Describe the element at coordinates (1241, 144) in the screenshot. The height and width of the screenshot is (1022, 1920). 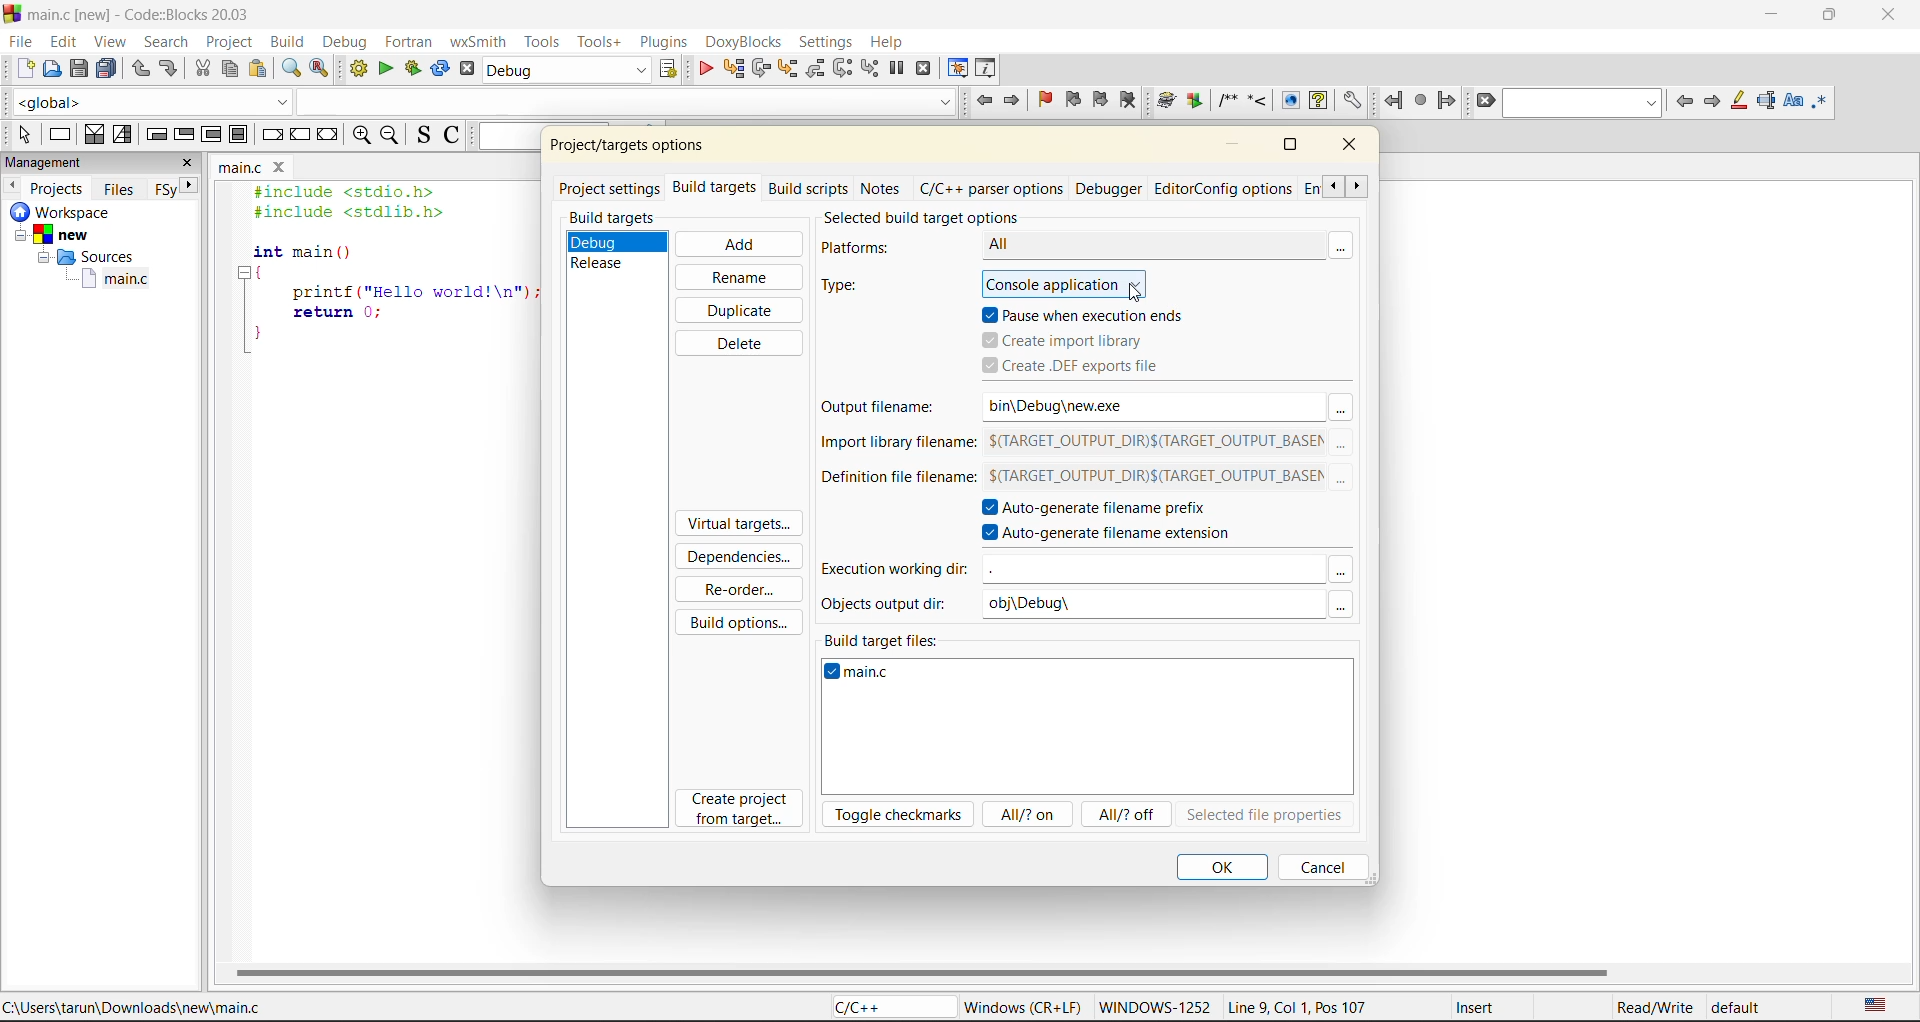
I see `minimize` at that location.